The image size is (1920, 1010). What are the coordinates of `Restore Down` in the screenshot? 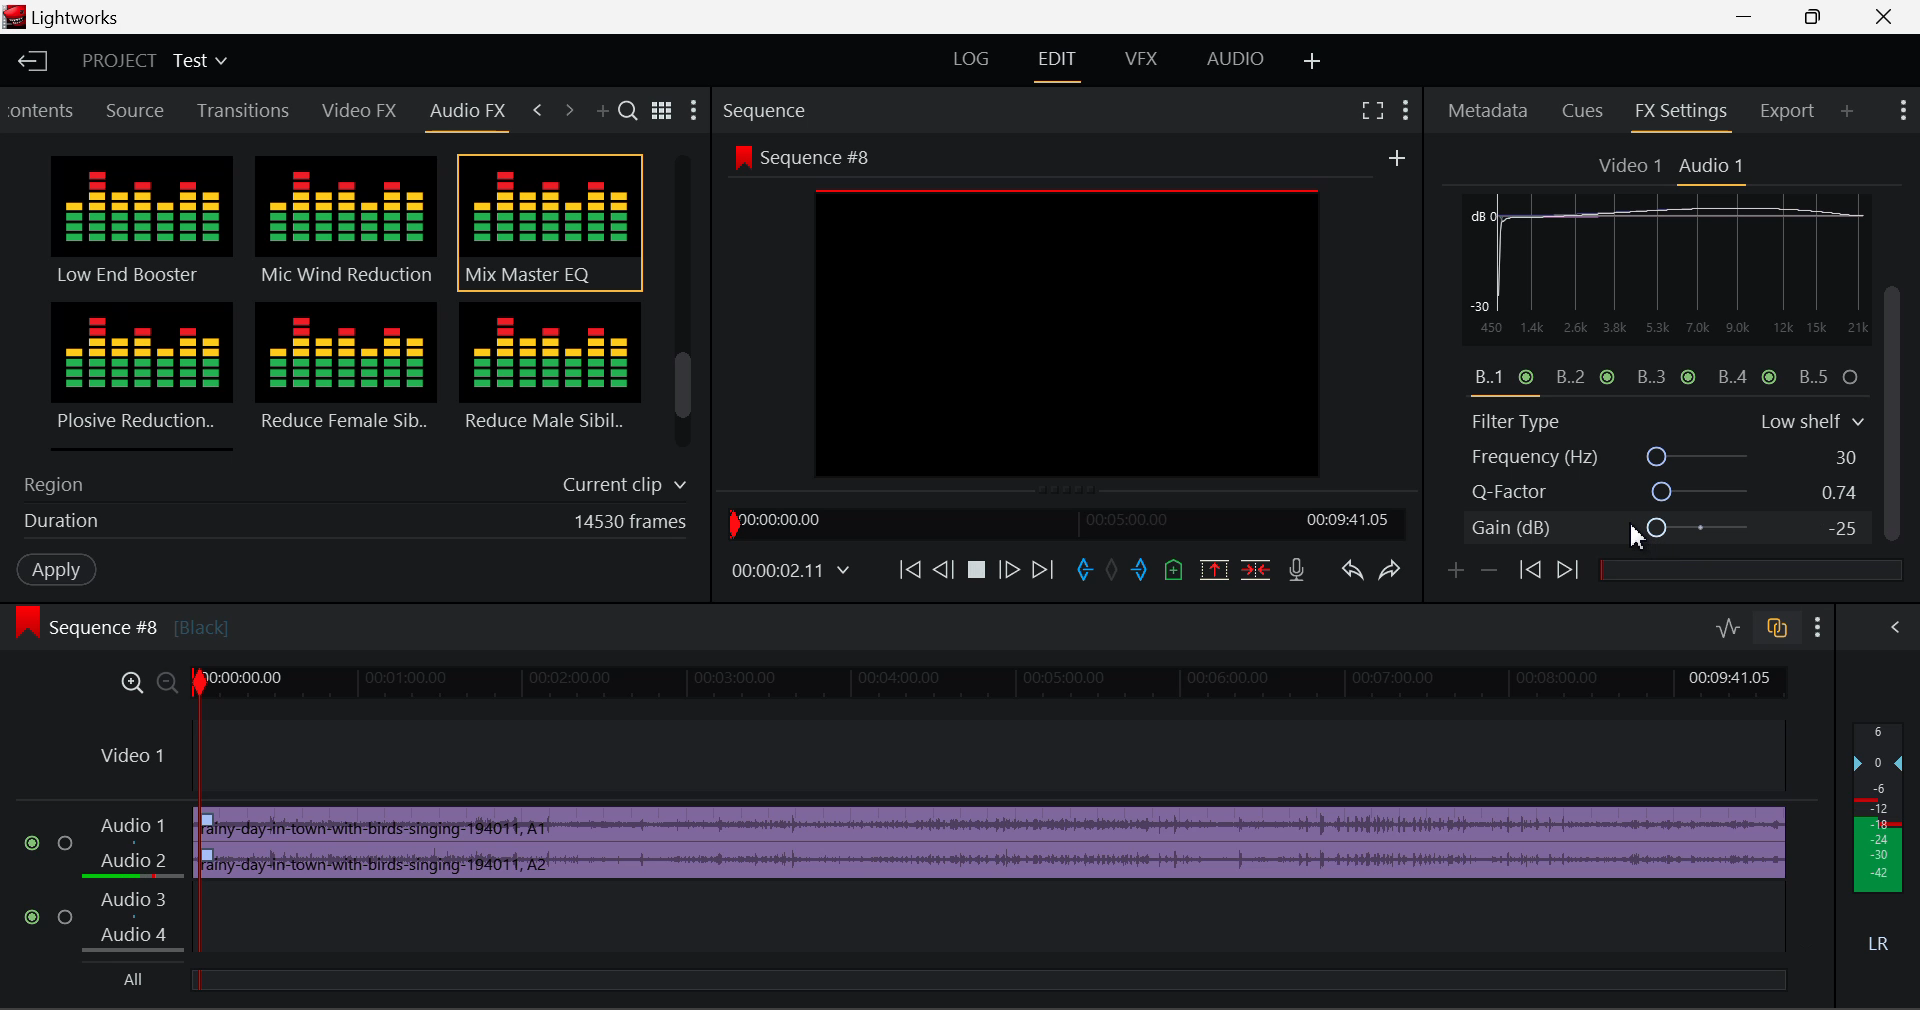 It's located at (1753, 17).